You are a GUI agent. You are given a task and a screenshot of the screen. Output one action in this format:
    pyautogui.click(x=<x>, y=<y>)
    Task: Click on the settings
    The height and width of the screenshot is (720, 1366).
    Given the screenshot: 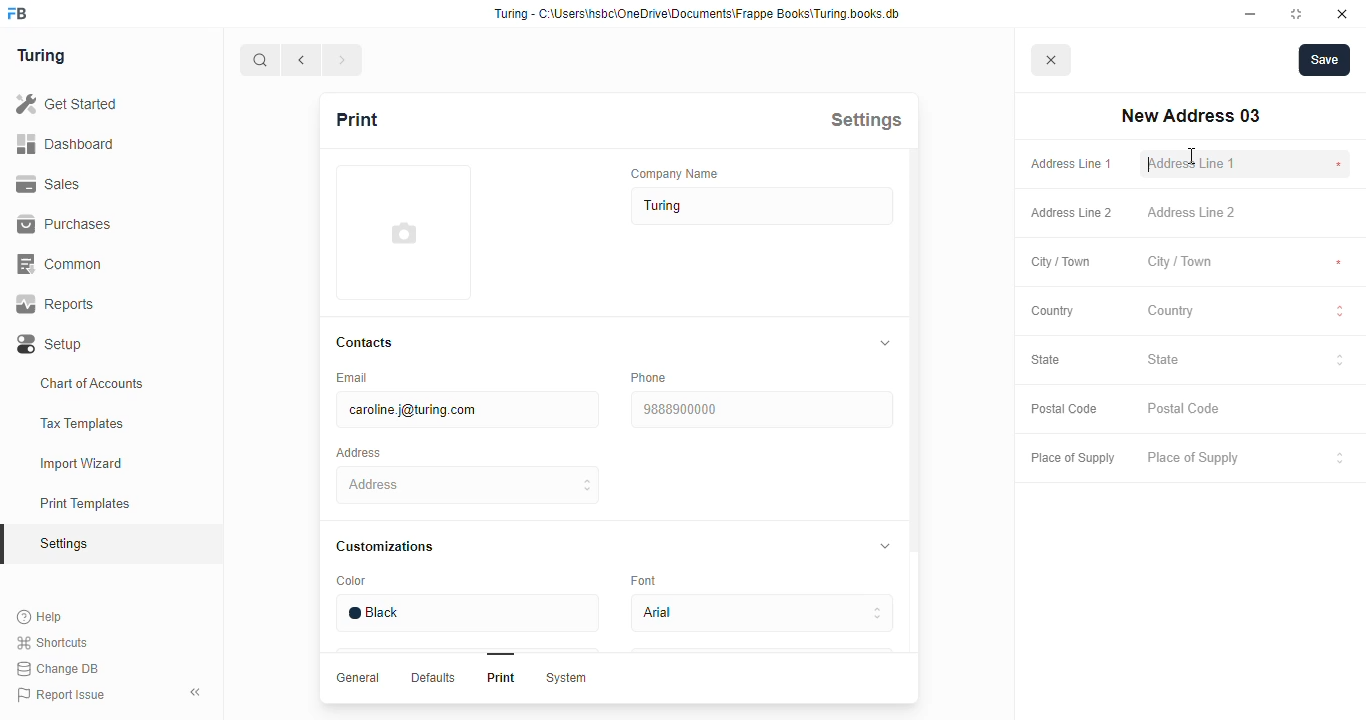 What is the action you would take?
    pyautogui.click(x=66, y=545)
    